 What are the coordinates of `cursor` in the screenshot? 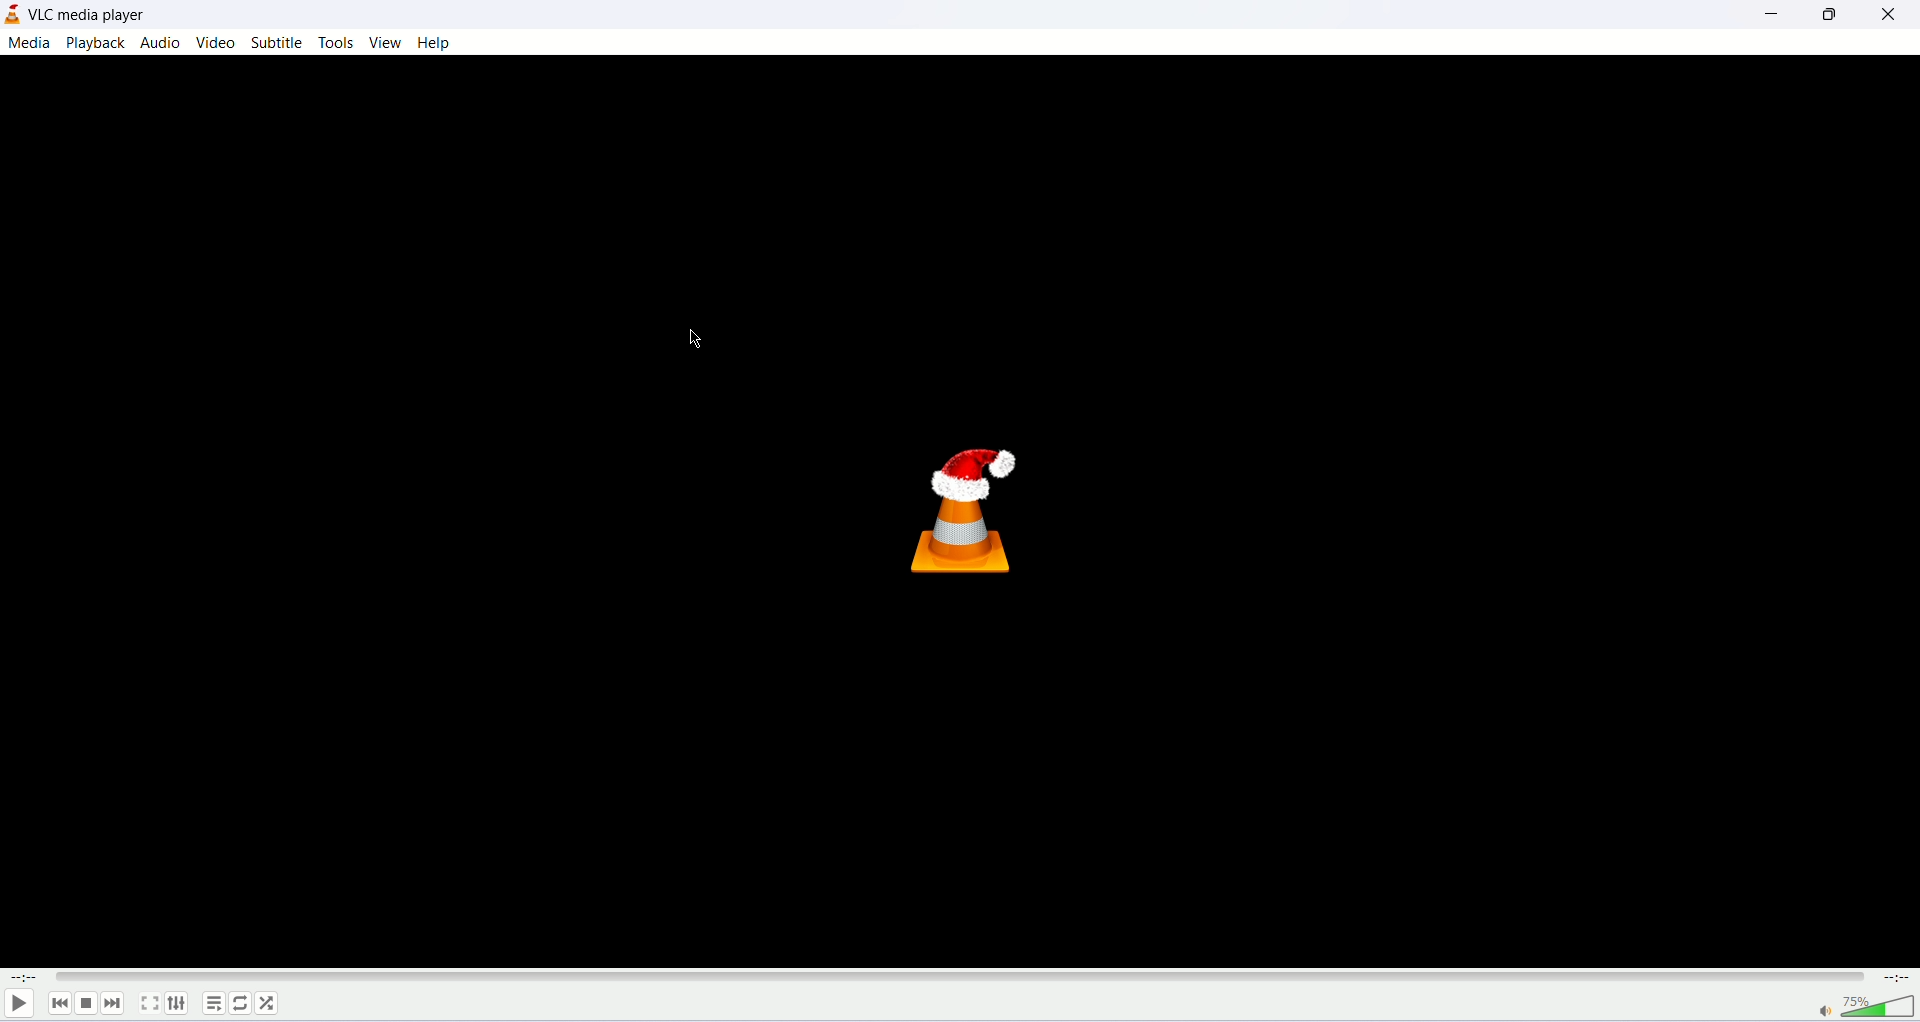 It's located at (688, 341).